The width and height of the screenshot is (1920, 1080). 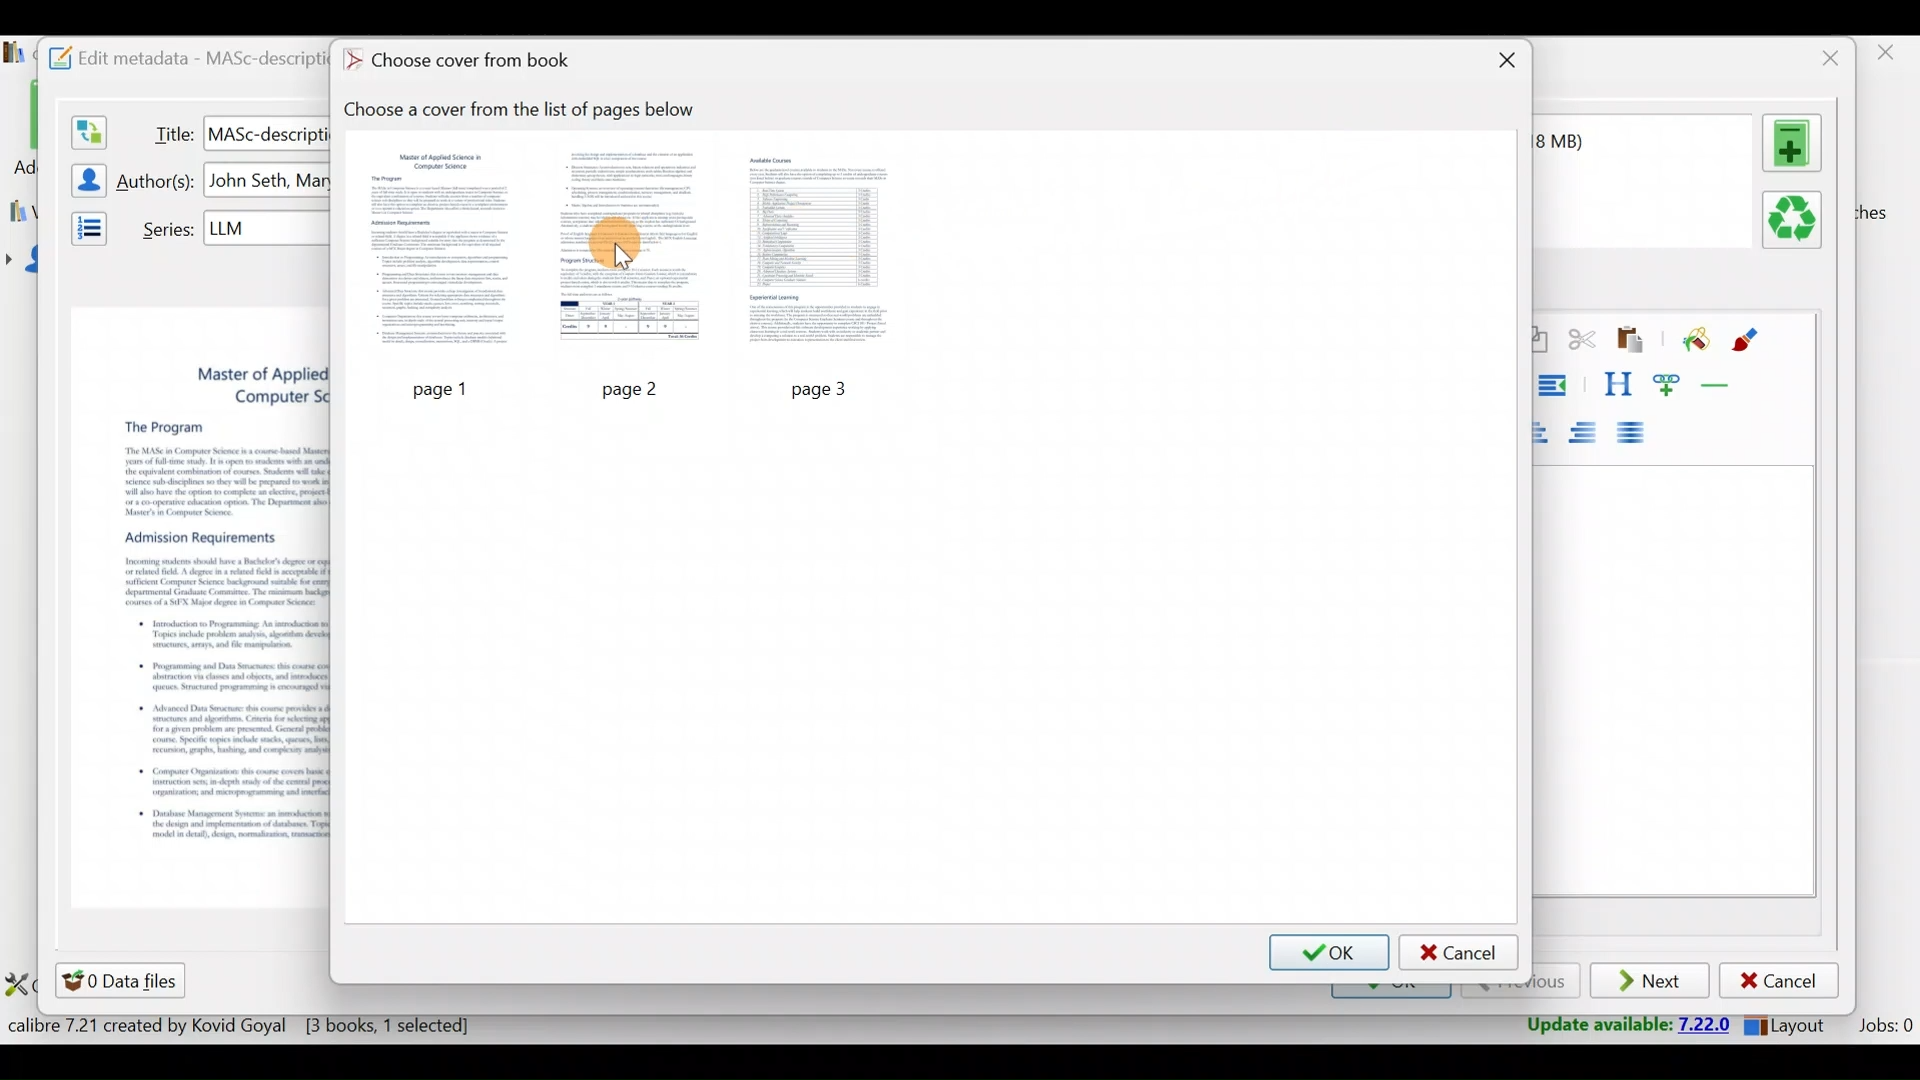 I want to click on , so click(x=269, y=181).